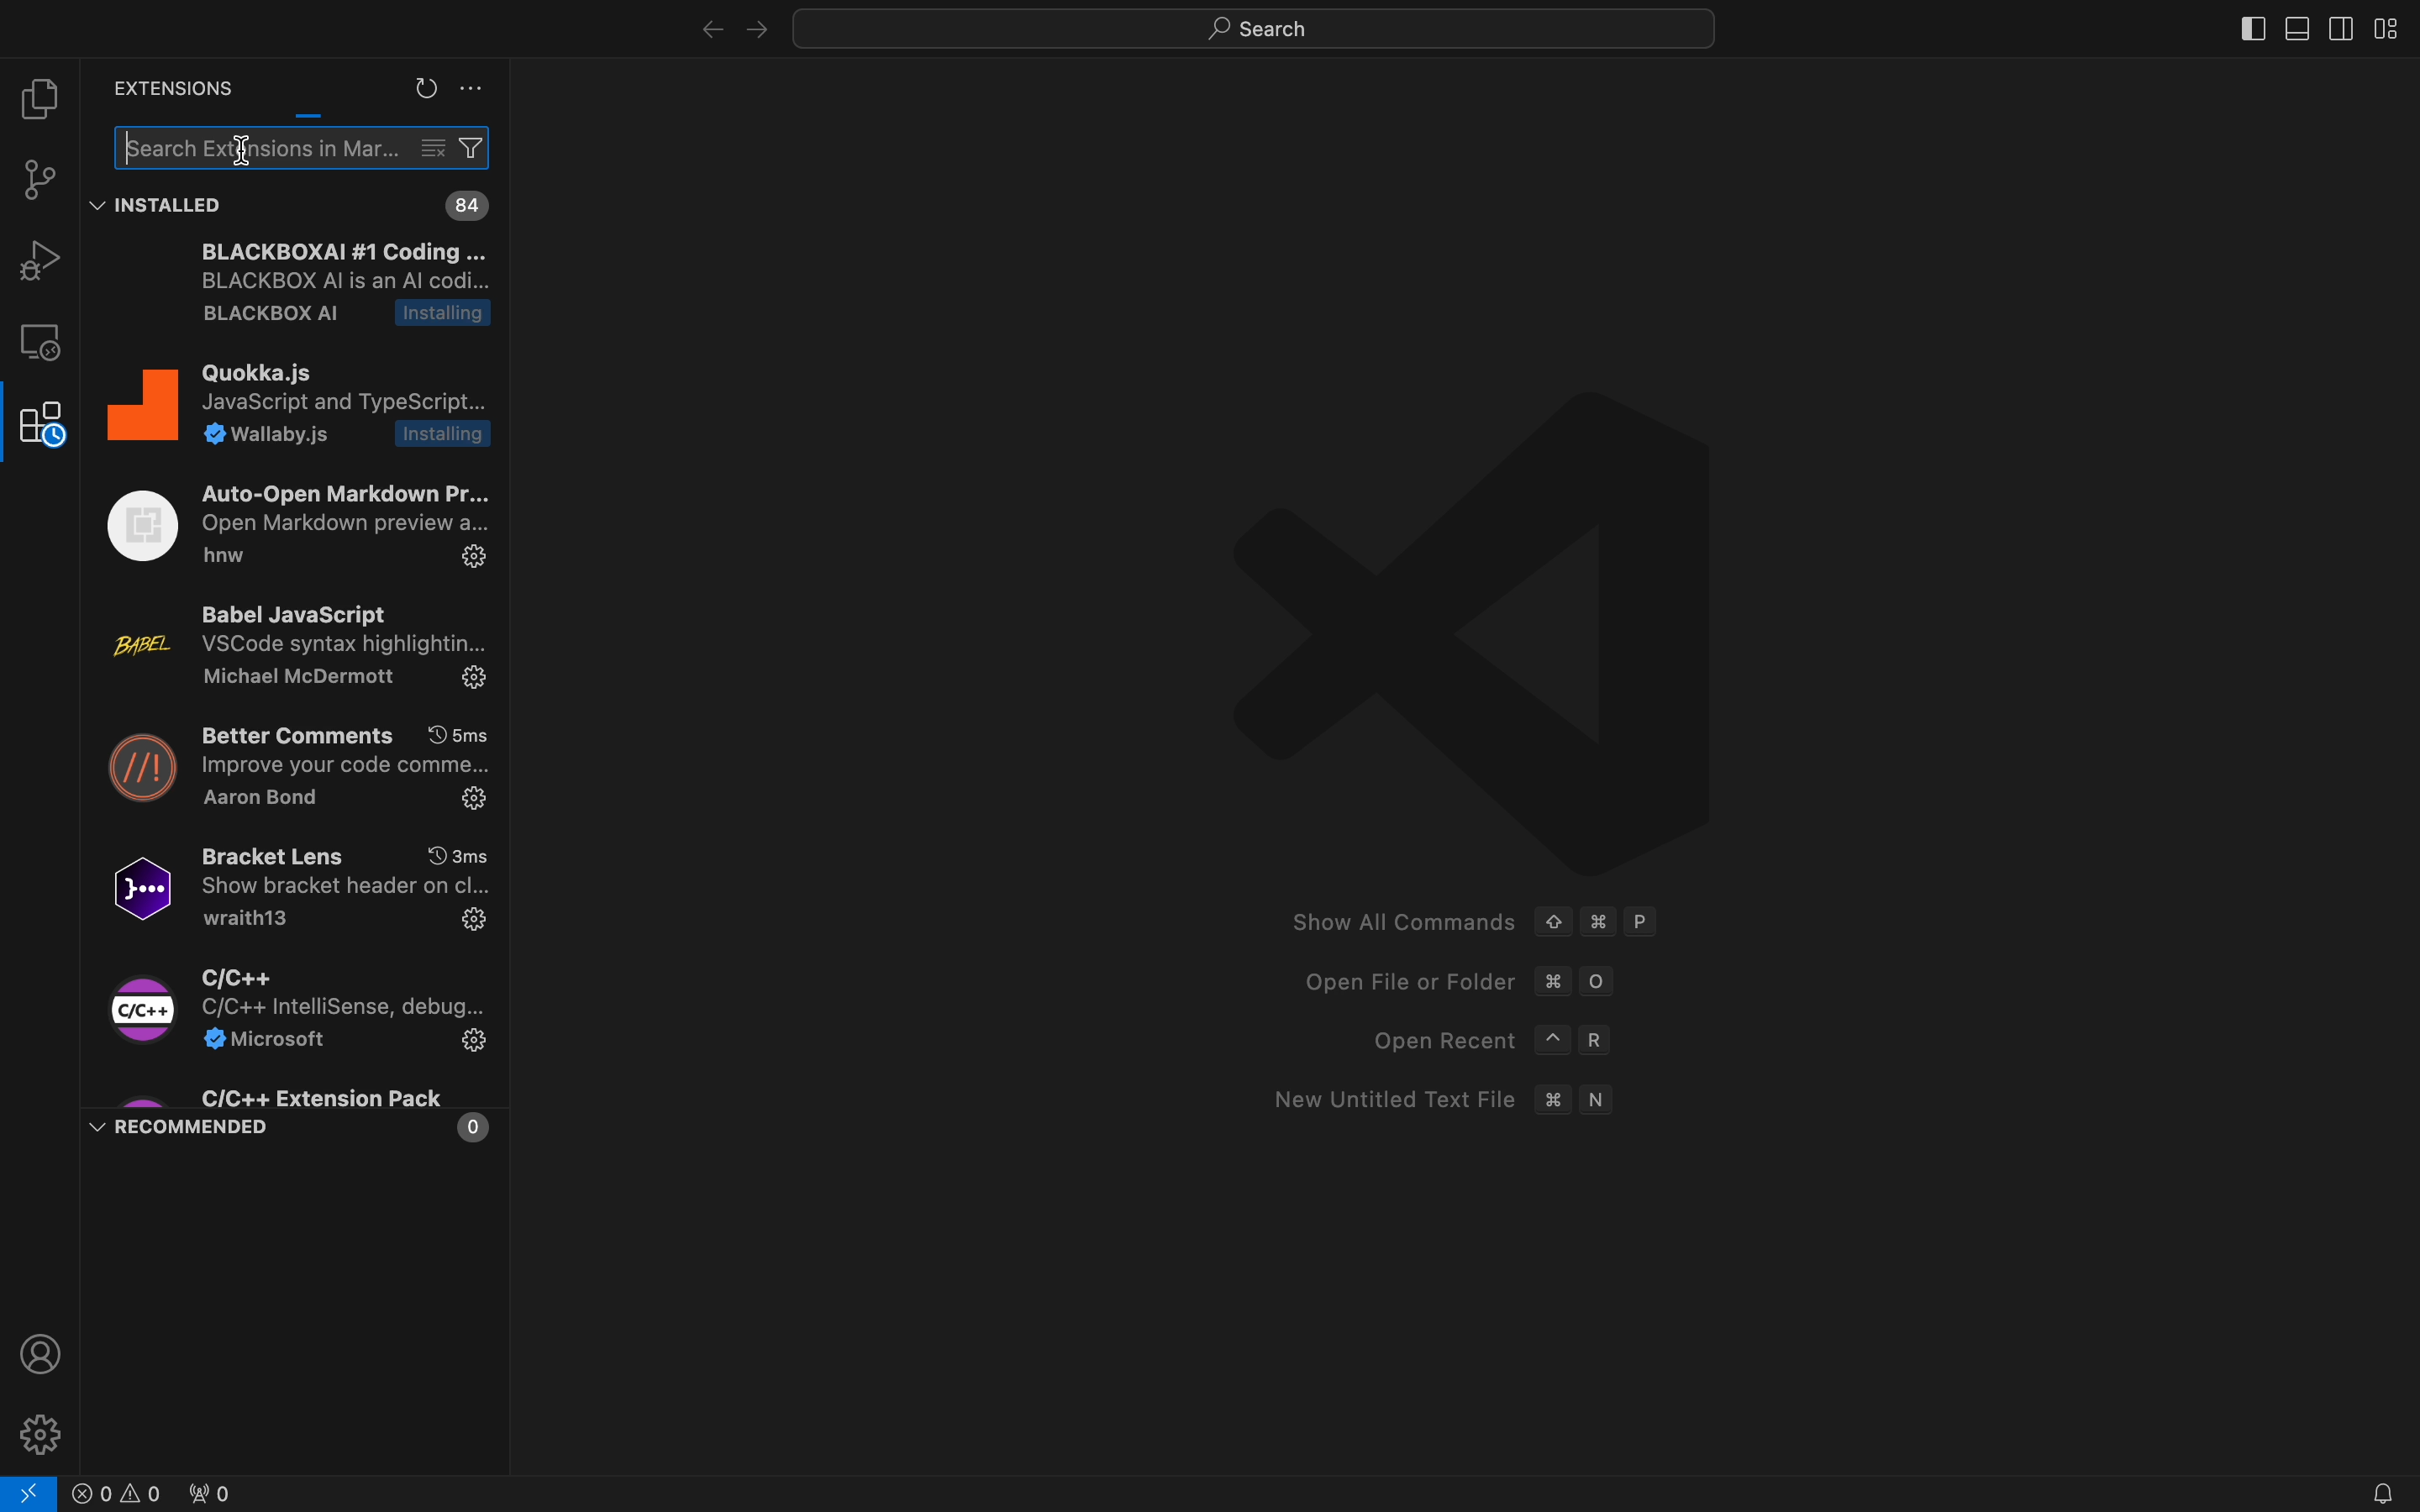  Describe the element at coordinates (306, 146) in the screenshot. I see `search bar` at that location.